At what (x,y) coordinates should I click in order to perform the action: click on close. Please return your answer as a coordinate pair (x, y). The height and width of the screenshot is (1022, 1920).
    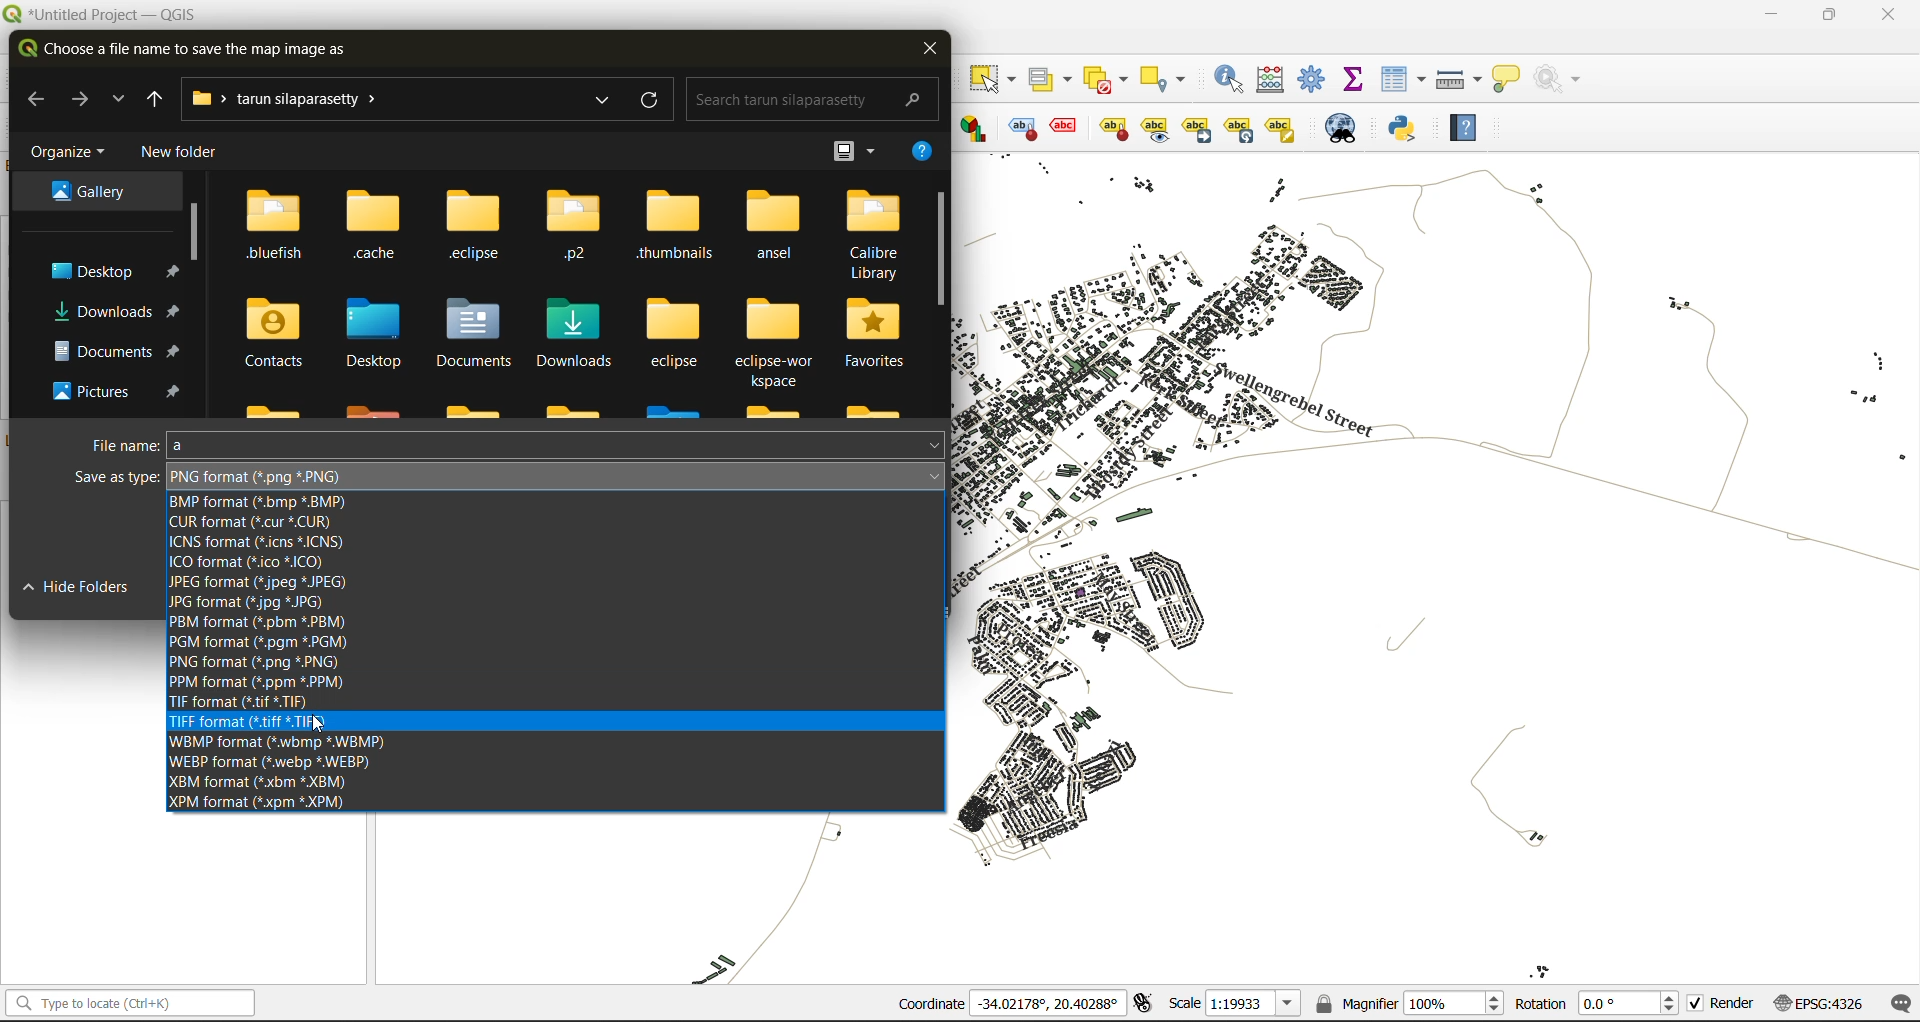
    Looking at the image, I should click on (1888, 14).